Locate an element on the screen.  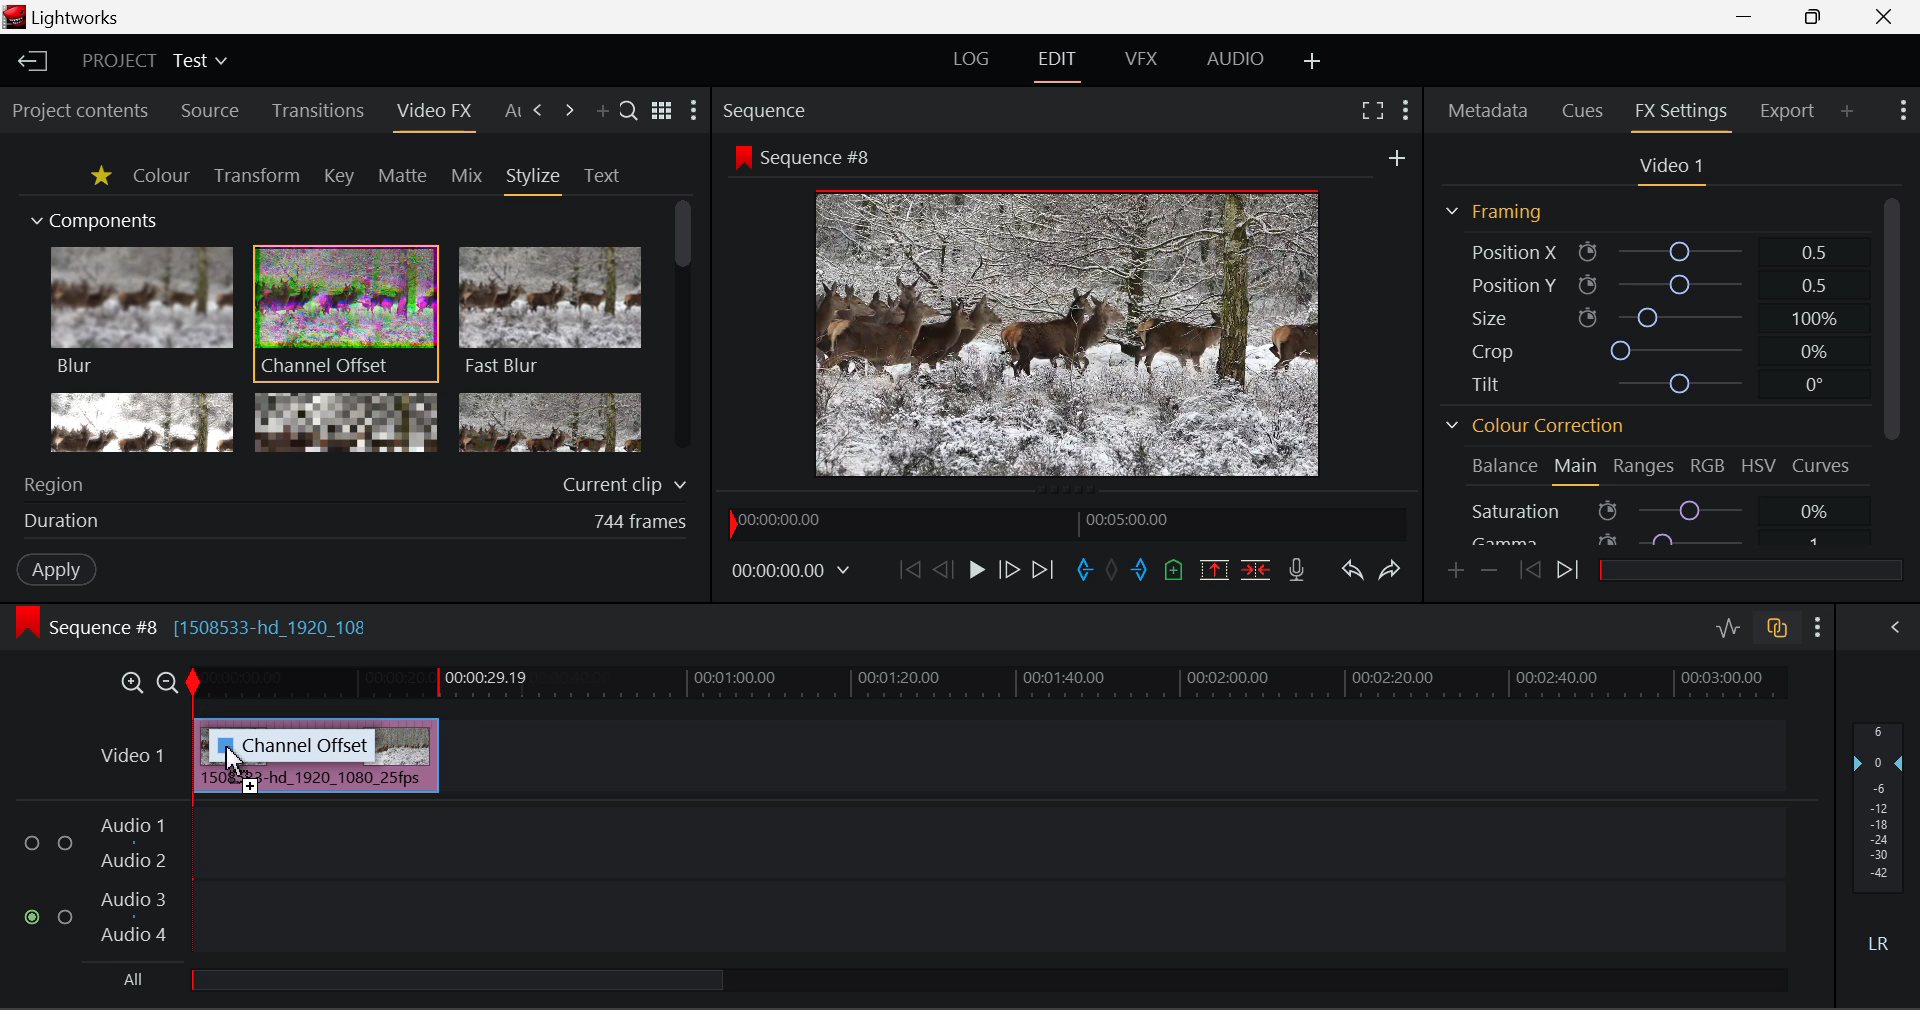
Sequence Preview Screen is located at coordinates (1069, 310).